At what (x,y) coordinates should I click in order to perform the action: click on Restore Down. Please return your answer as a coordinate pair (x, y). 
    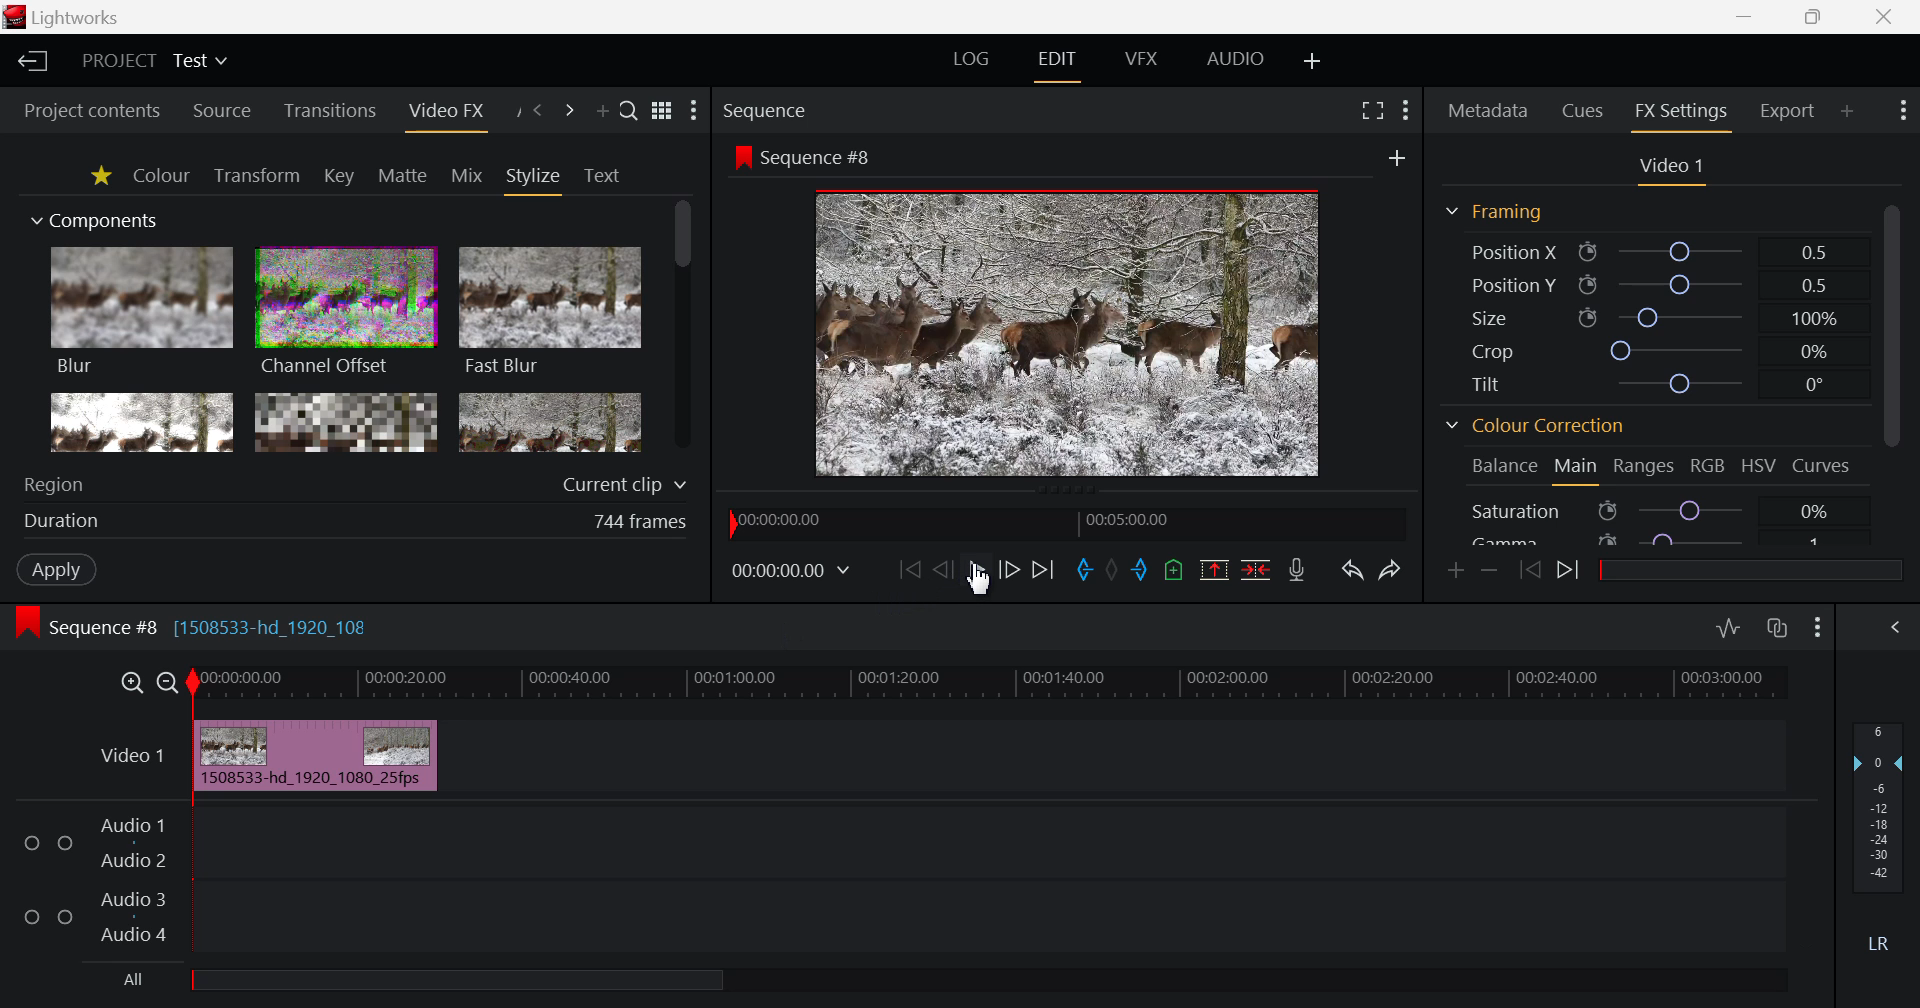
    Looking at the image, I should click on (1747, 17).